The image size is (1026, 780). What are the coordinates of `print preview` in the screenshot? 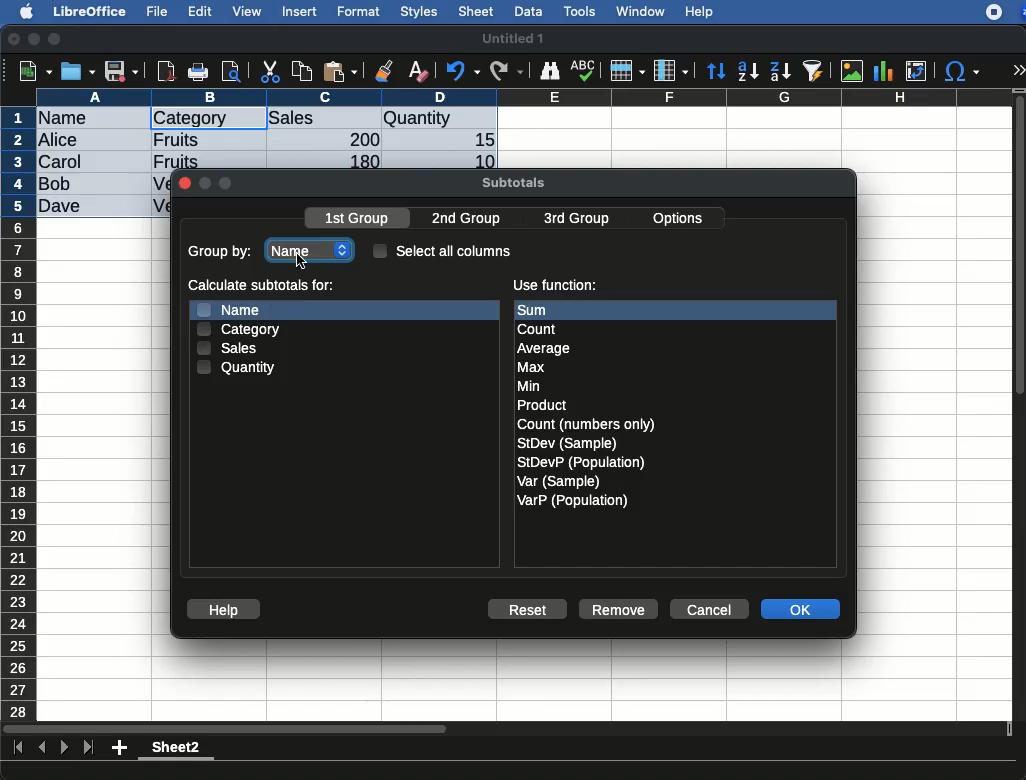 It's located at (231, 73).